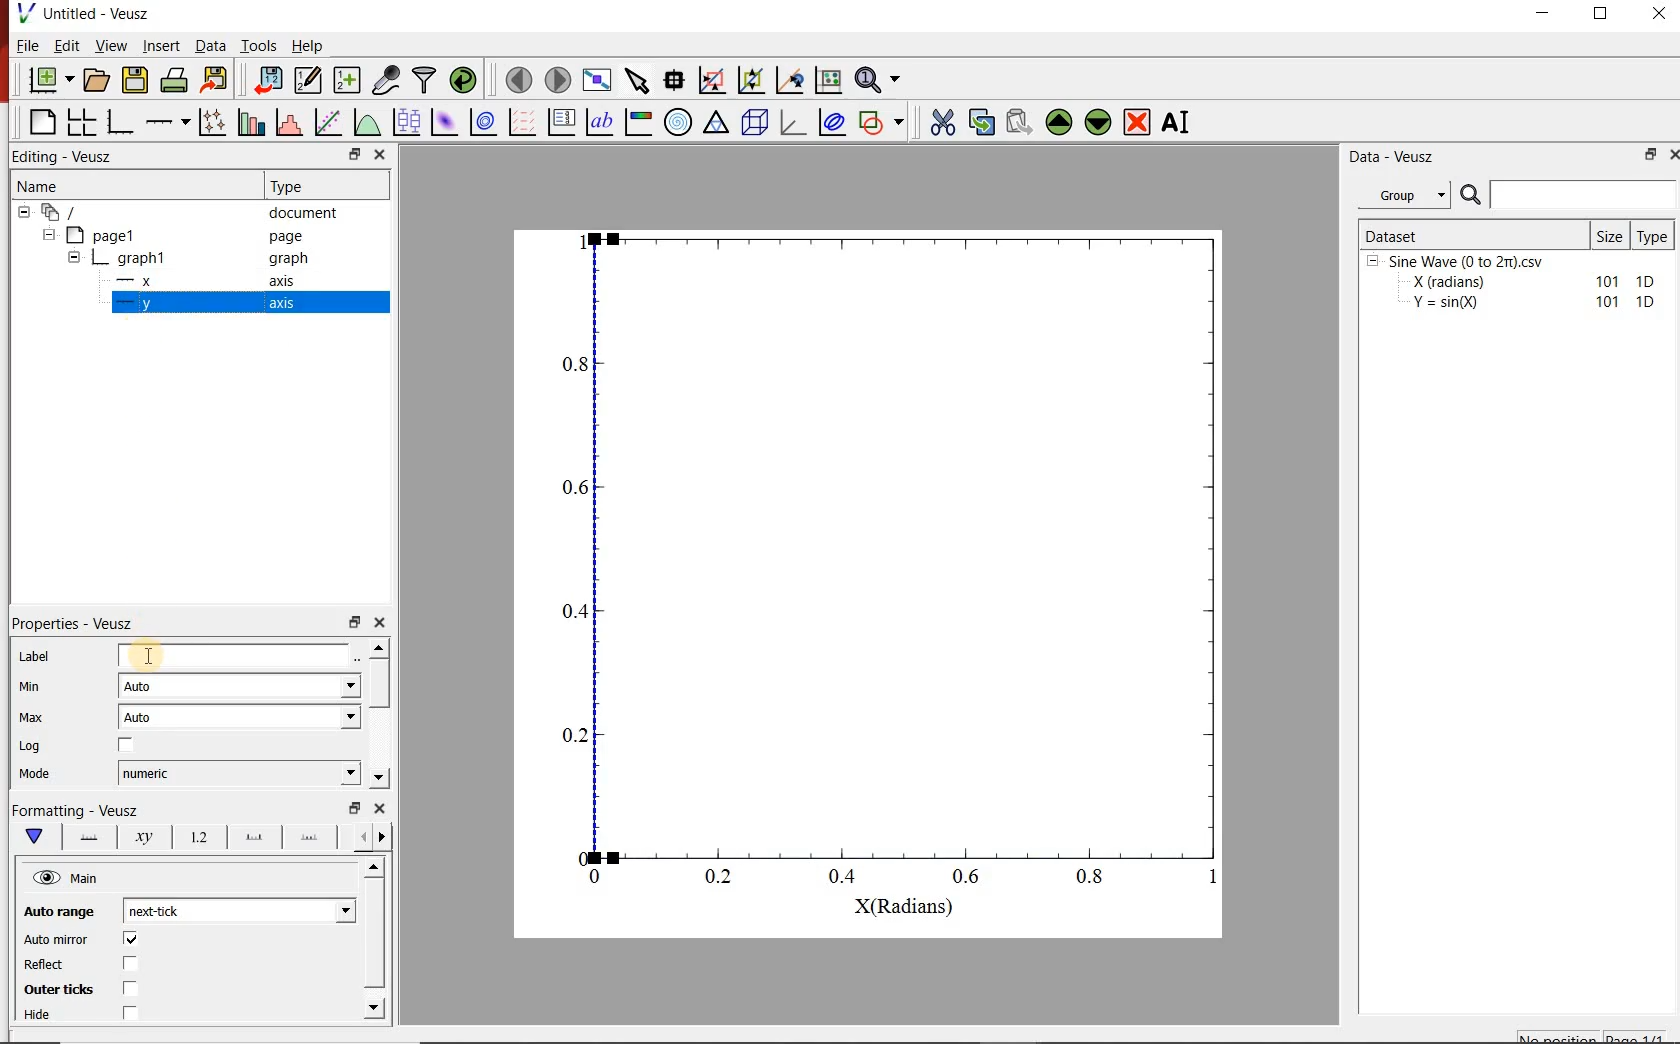  I want to click on Auto range, so click(56, 909).